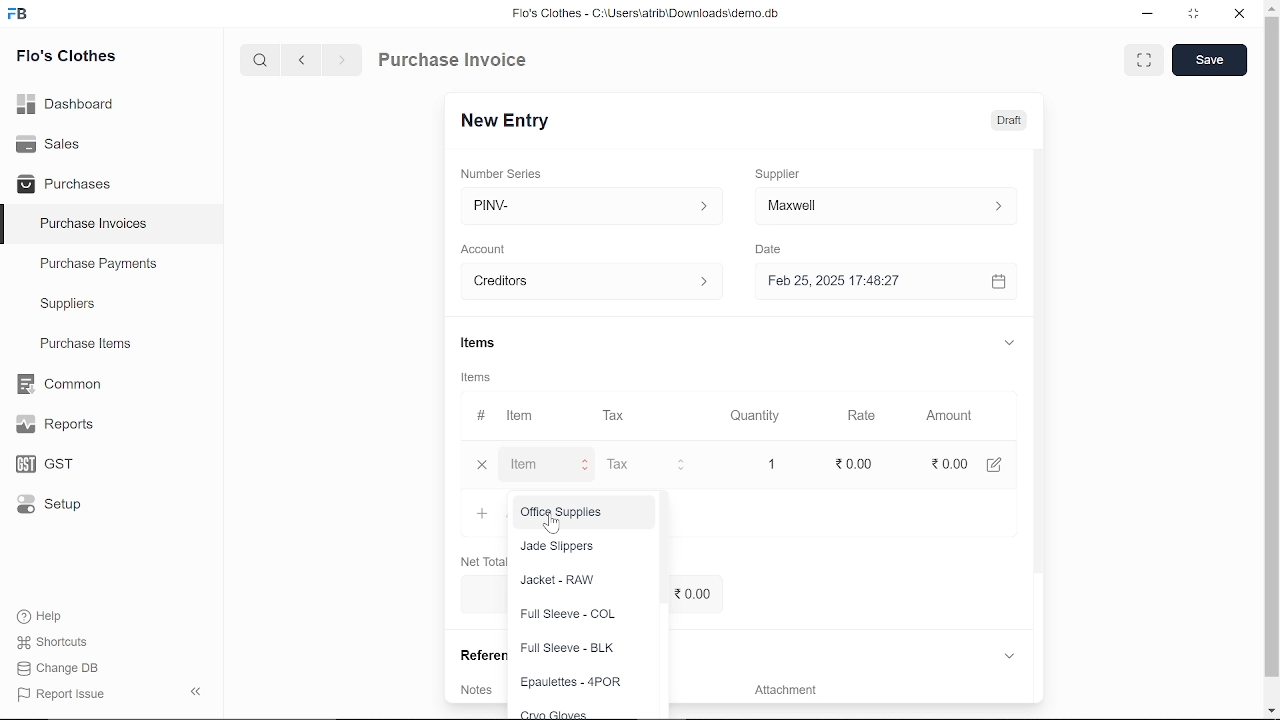 This screenshot has height=720, width=1280. I want to click on close, so click(1240, 15).